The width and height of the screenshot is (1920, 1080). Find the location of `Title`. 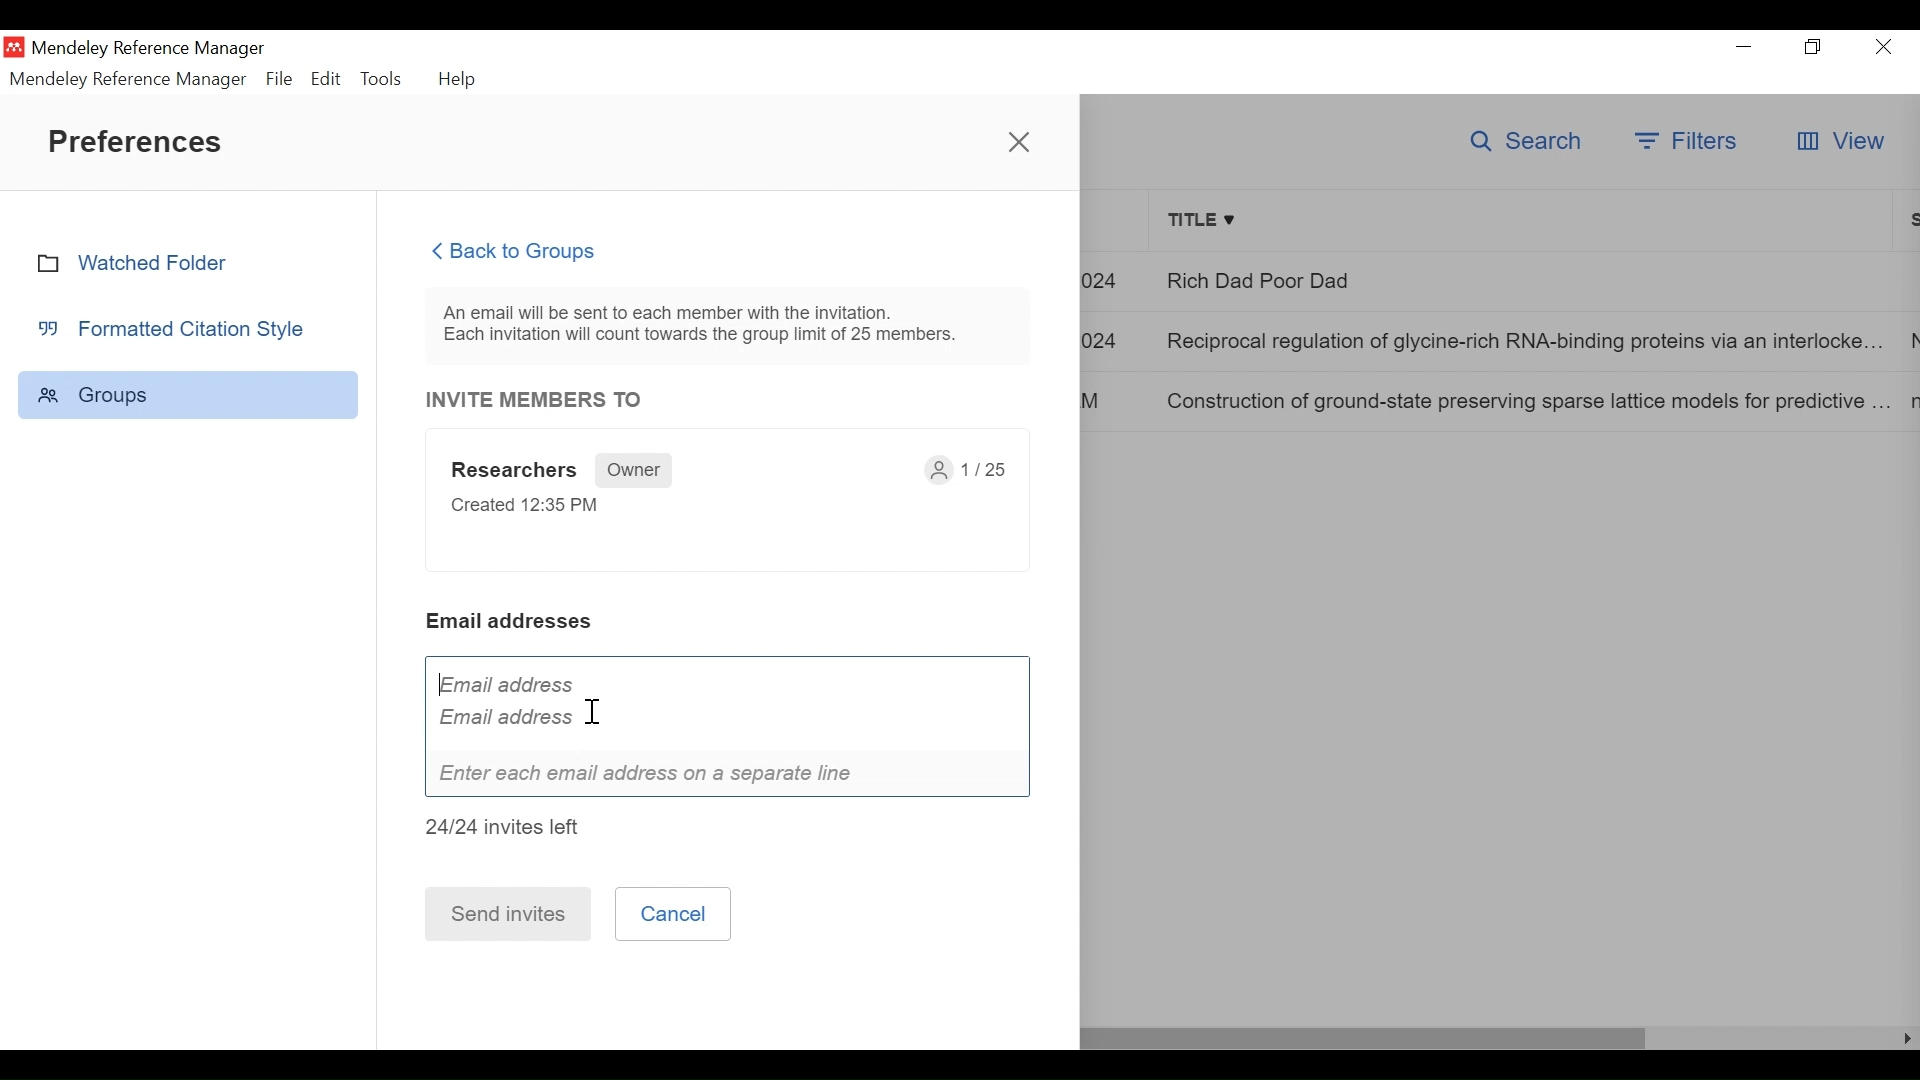

Title is located at coordinates (1525, 222).